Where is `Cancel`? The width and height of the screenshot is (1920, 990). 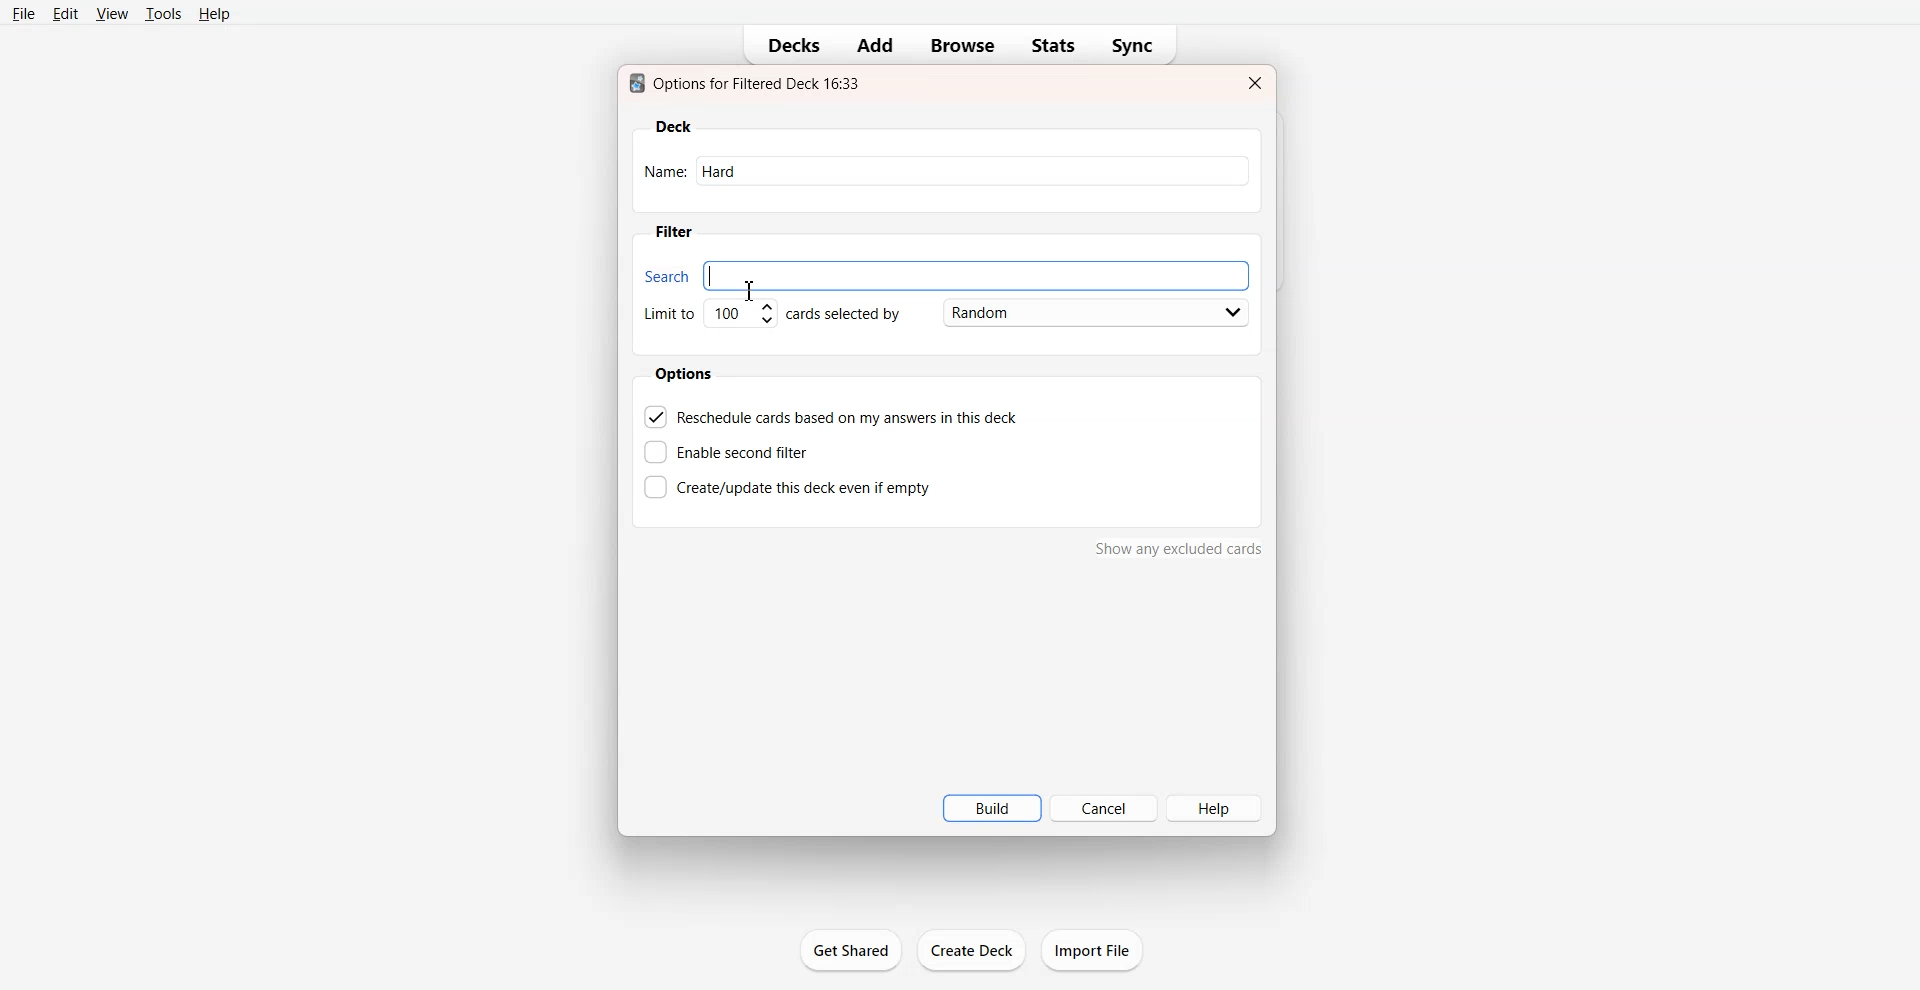 Cancel is located at coordinates (1103, 808).